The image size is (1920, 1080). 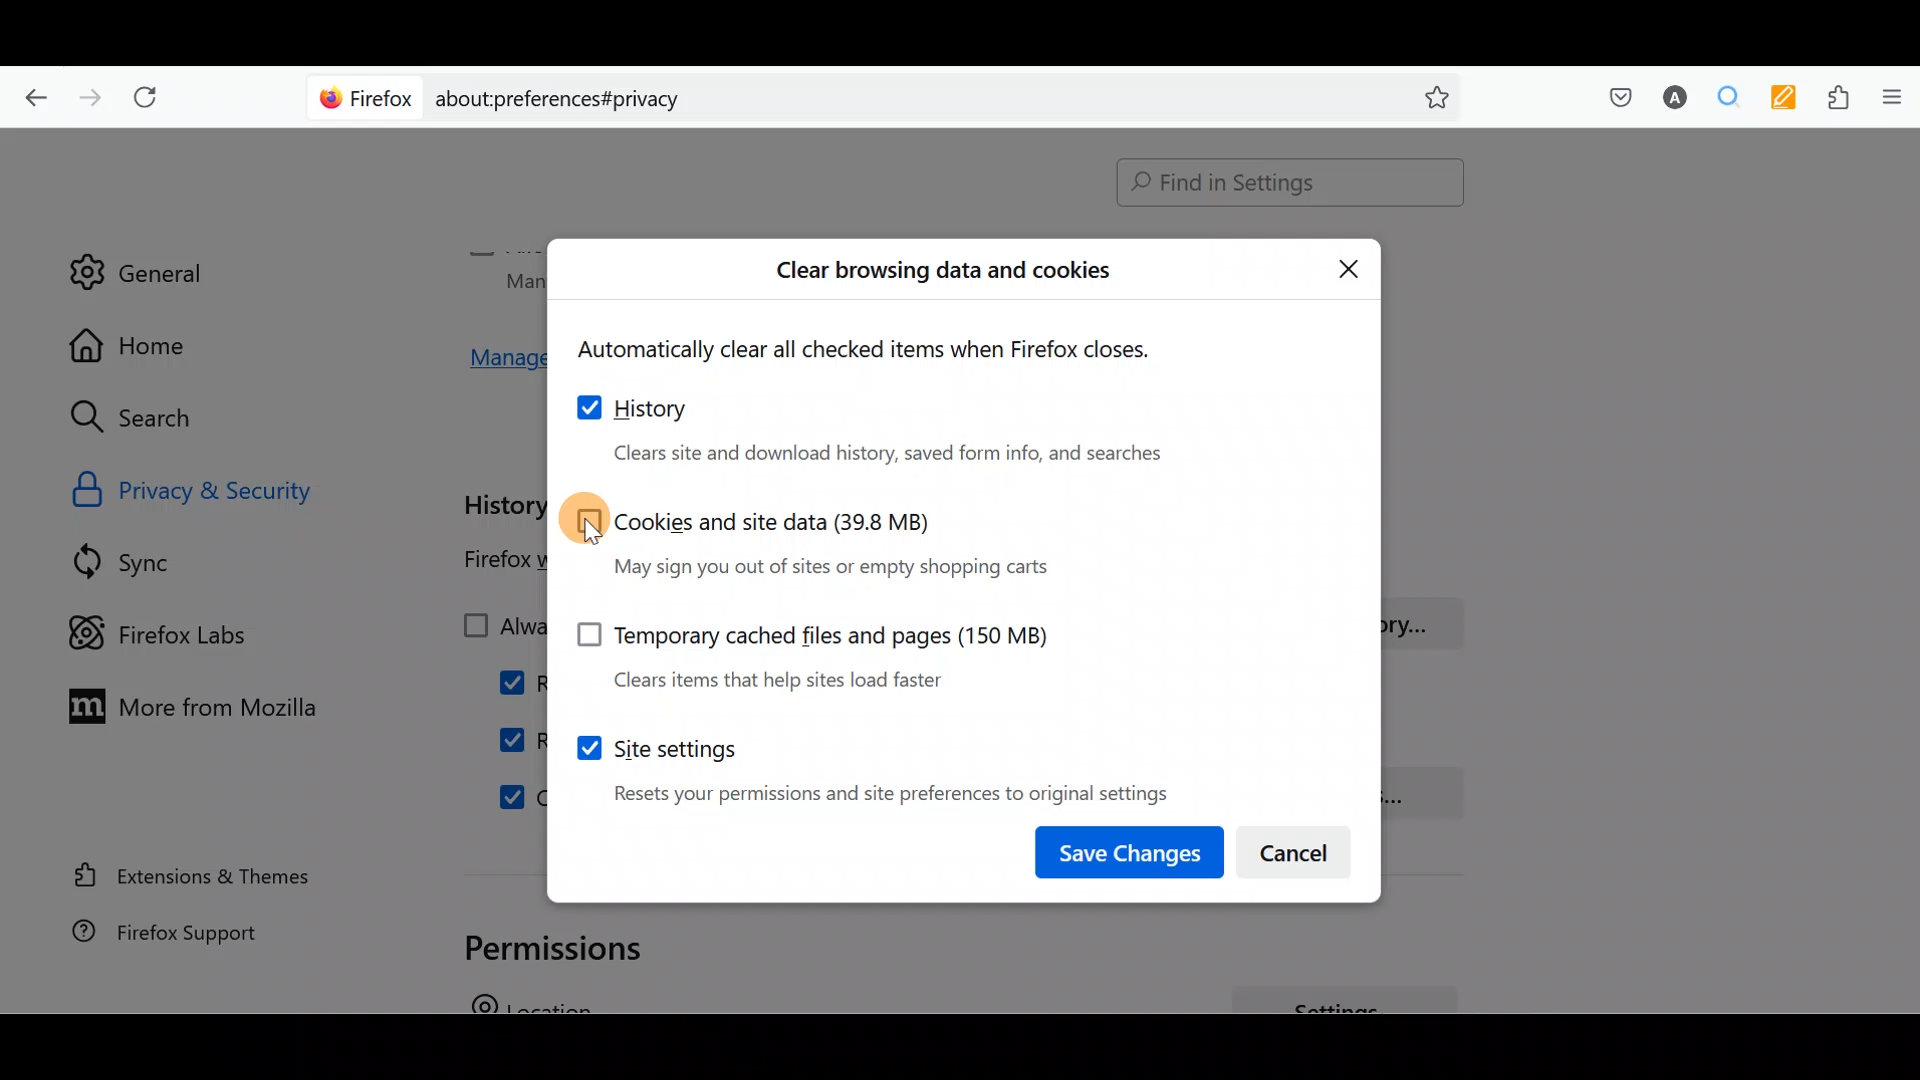 What do you see at coordinates (1721, 99) in the screenshot?
I see `Multiple search & highlight` at bounding box center [1721, 99].